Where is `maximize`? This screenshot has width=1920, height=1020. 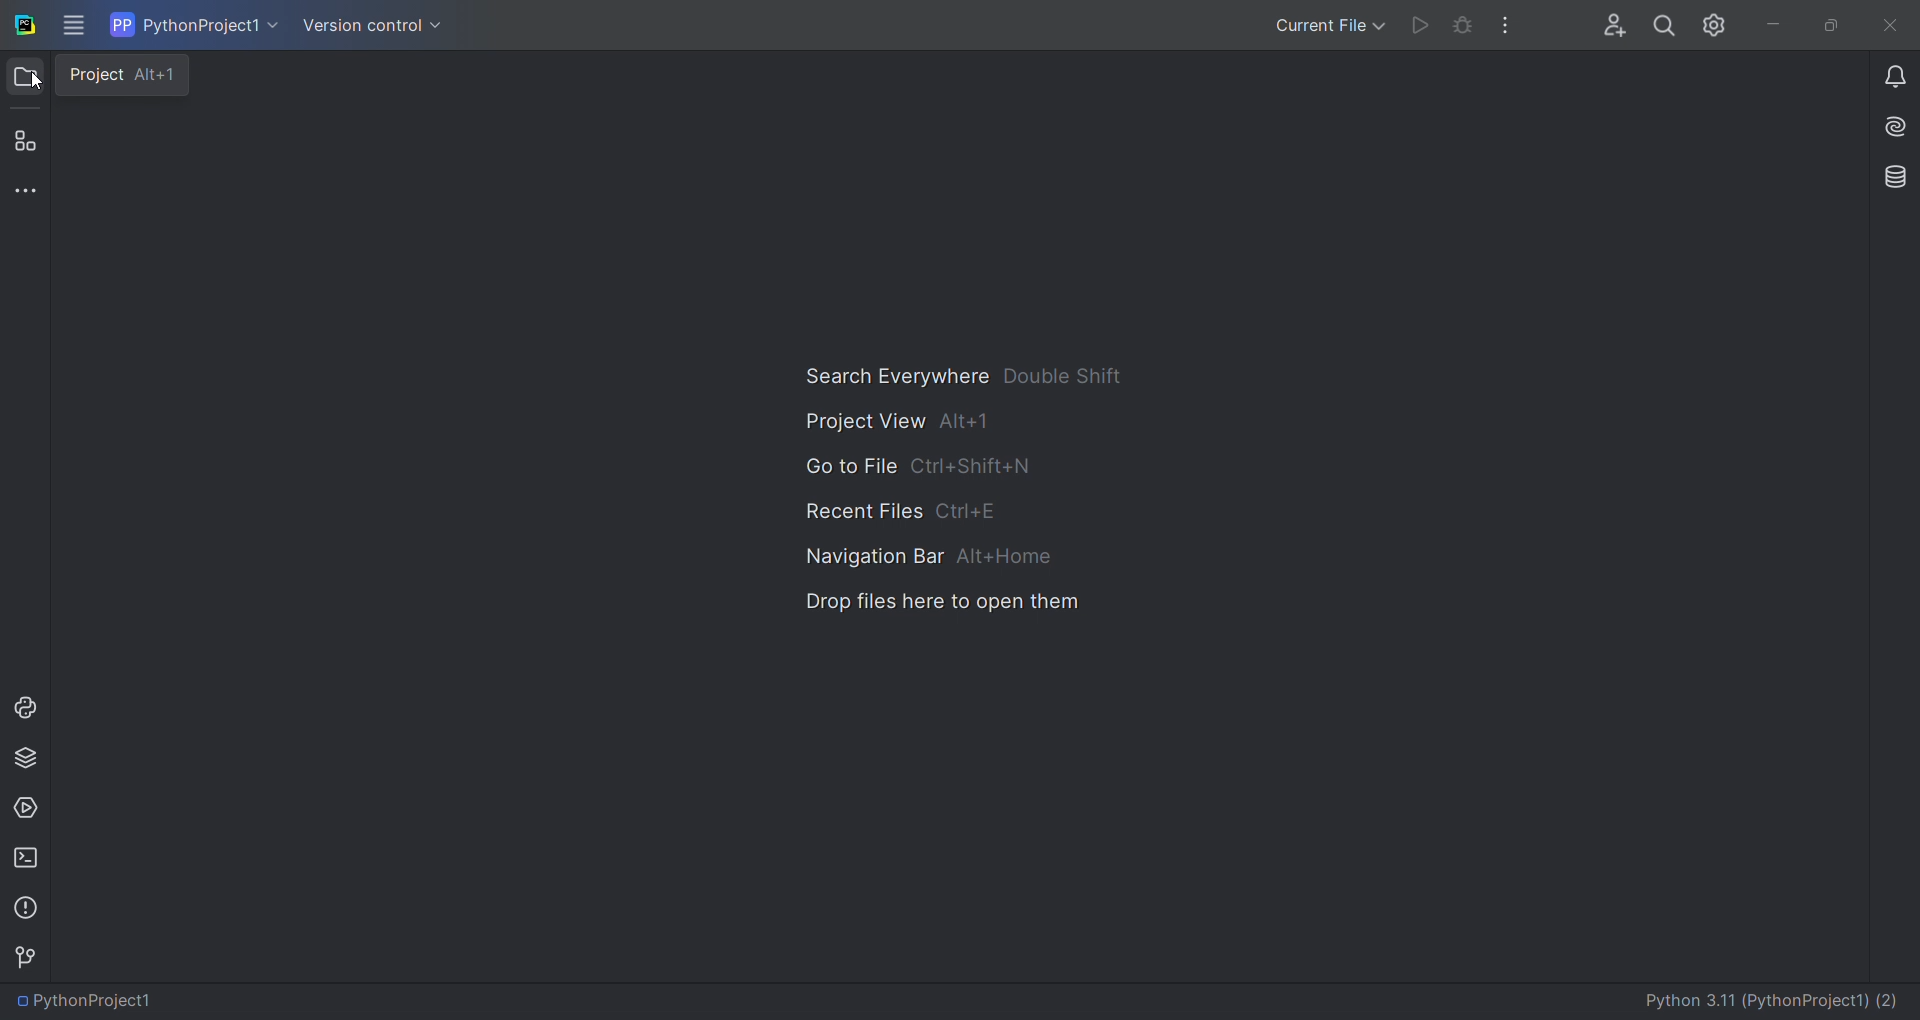 maximize is located at coordinates (1838, 20).